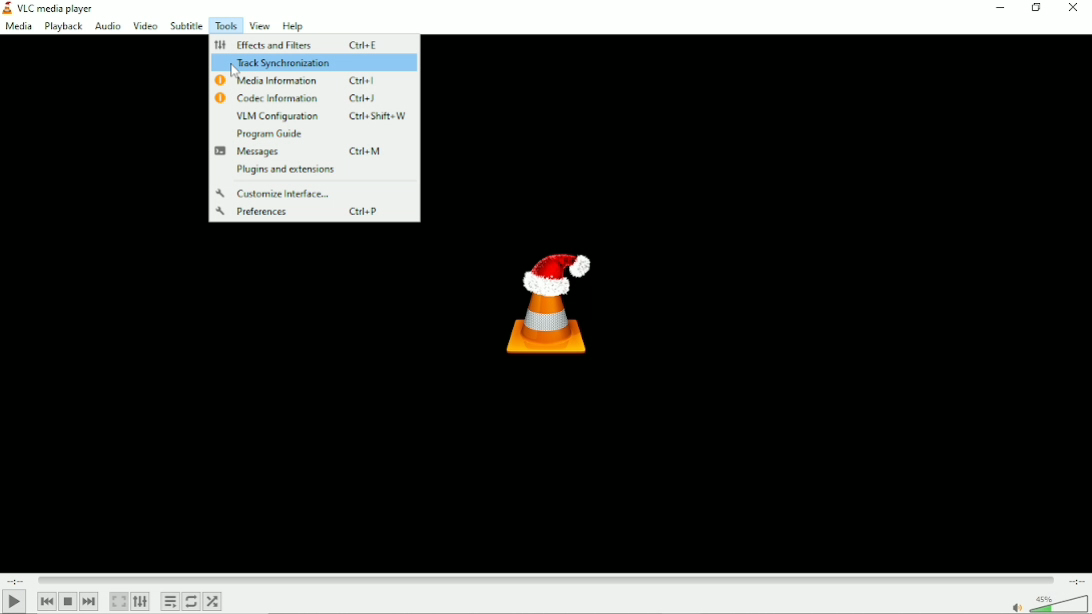  I want to click on Customize interface, so click(274, 193).